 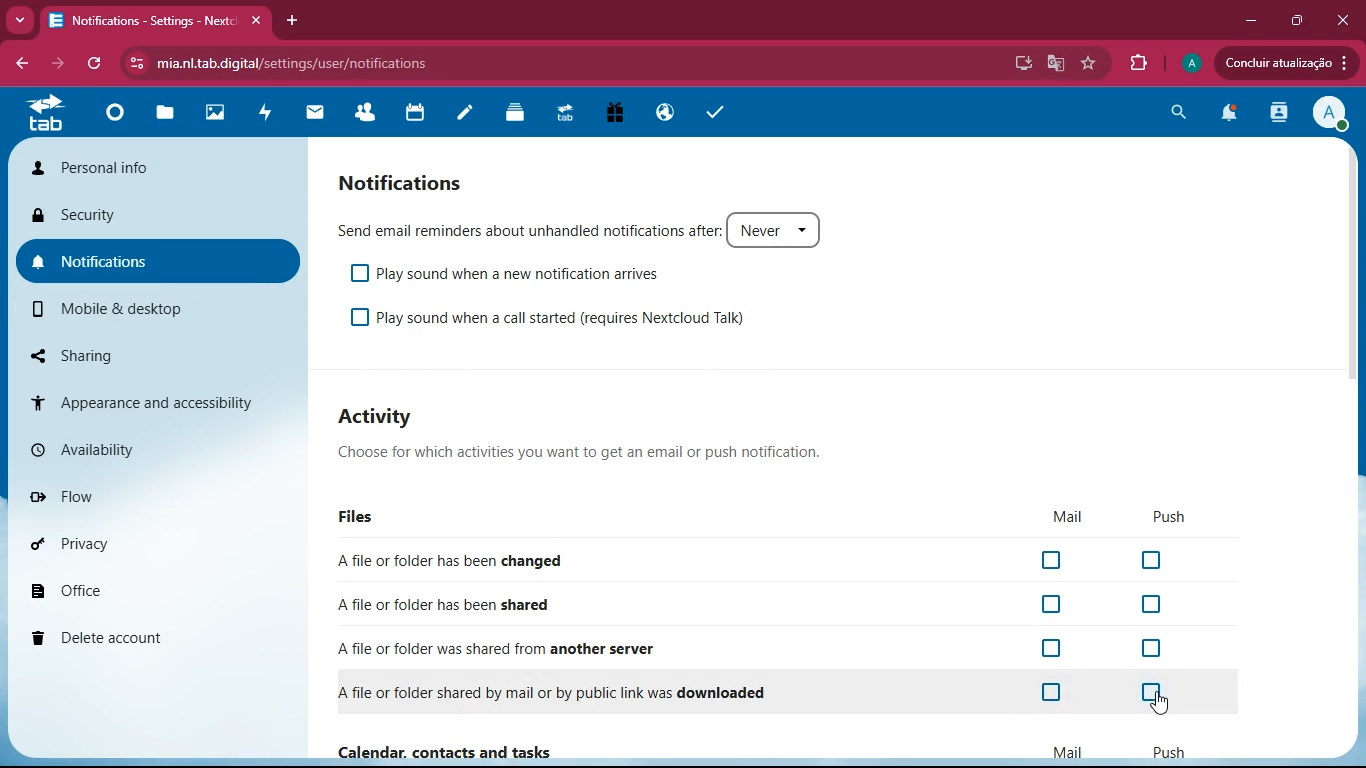 What do you see at coordinates (1286, 61) in the screenshot?
I see `Concluir atualizacao` at bounding box center [1286, 61].